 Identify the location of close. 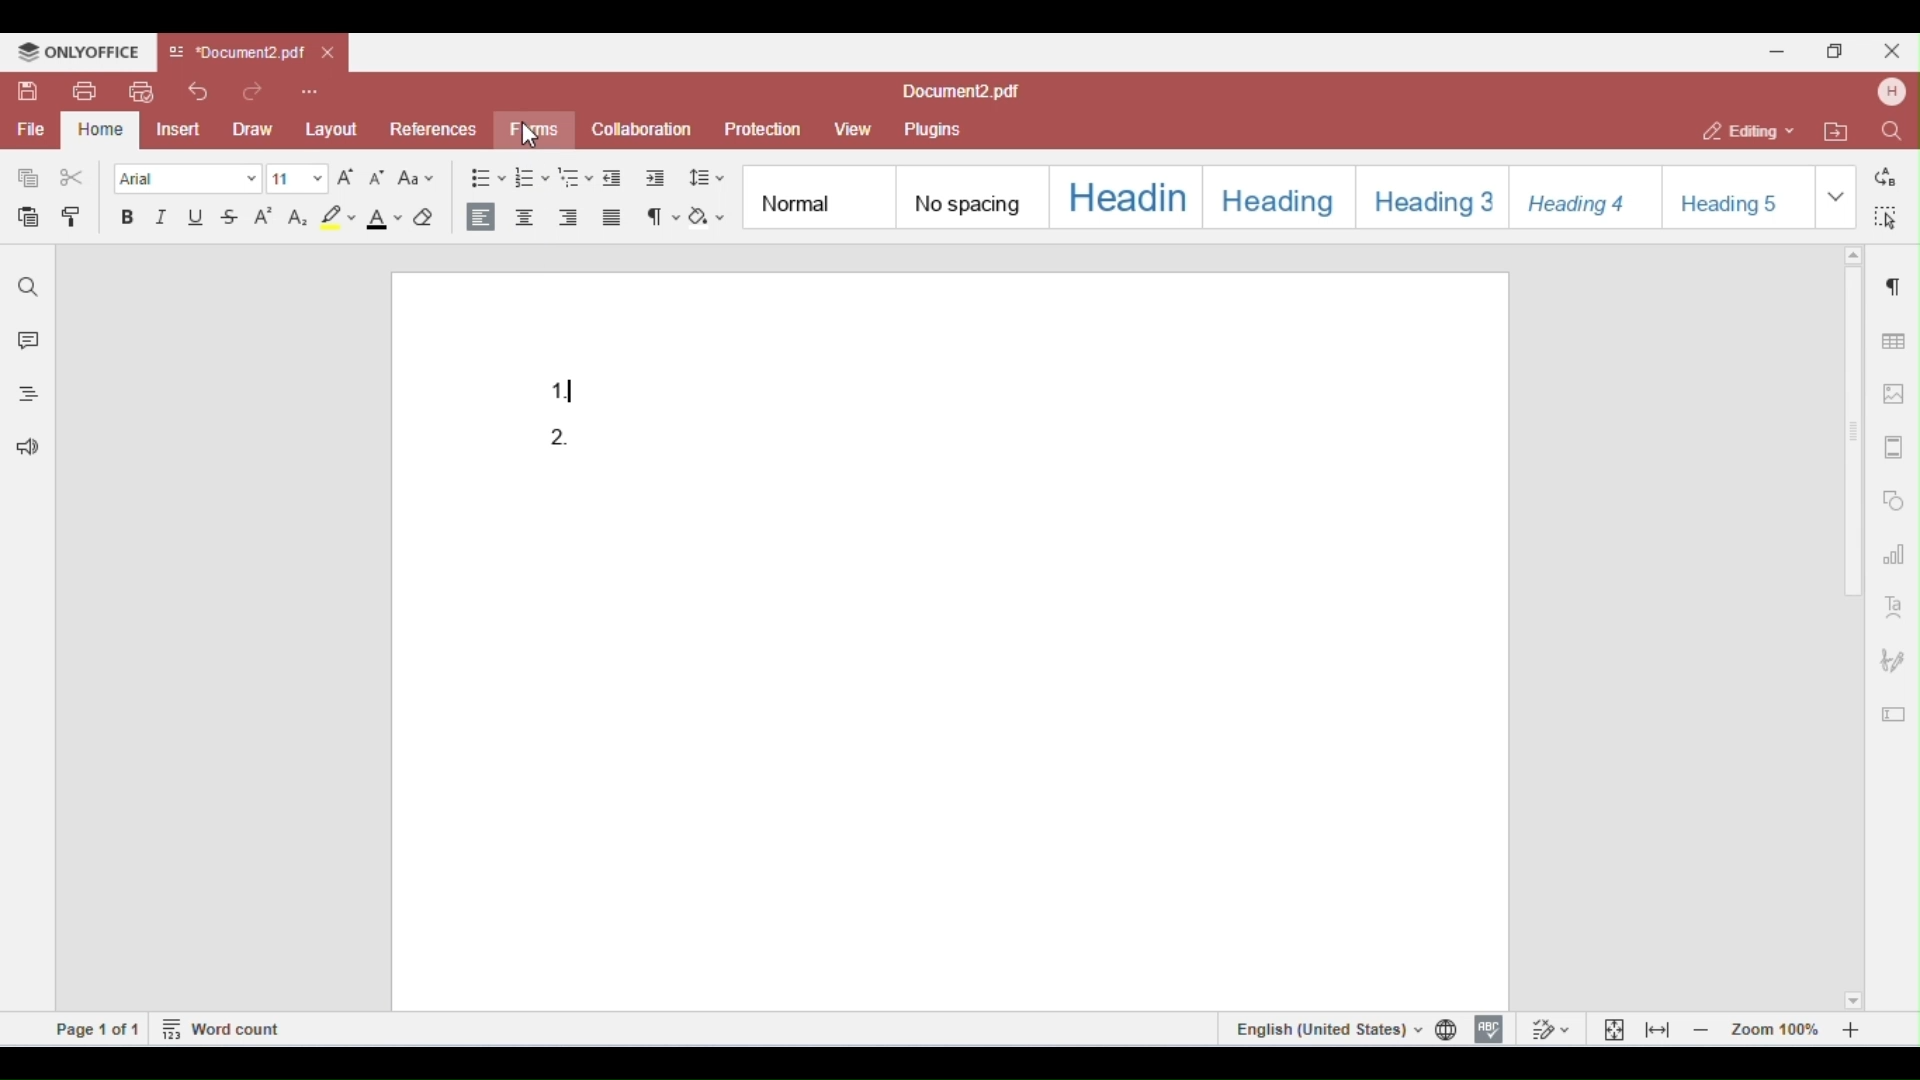
(330, 54).